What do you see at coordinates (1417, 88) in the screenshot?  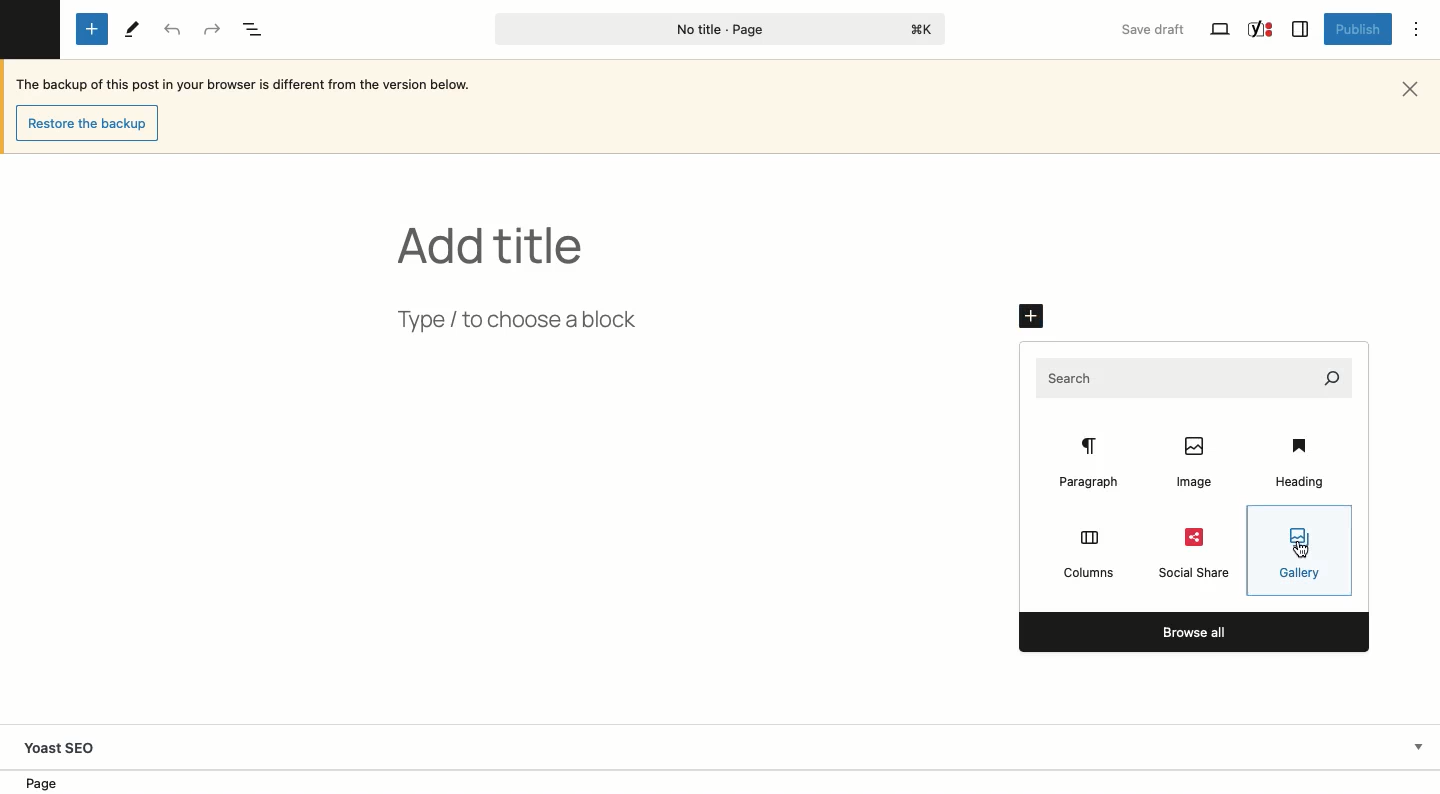 I see `Close` at bounding box center [1417, 88].